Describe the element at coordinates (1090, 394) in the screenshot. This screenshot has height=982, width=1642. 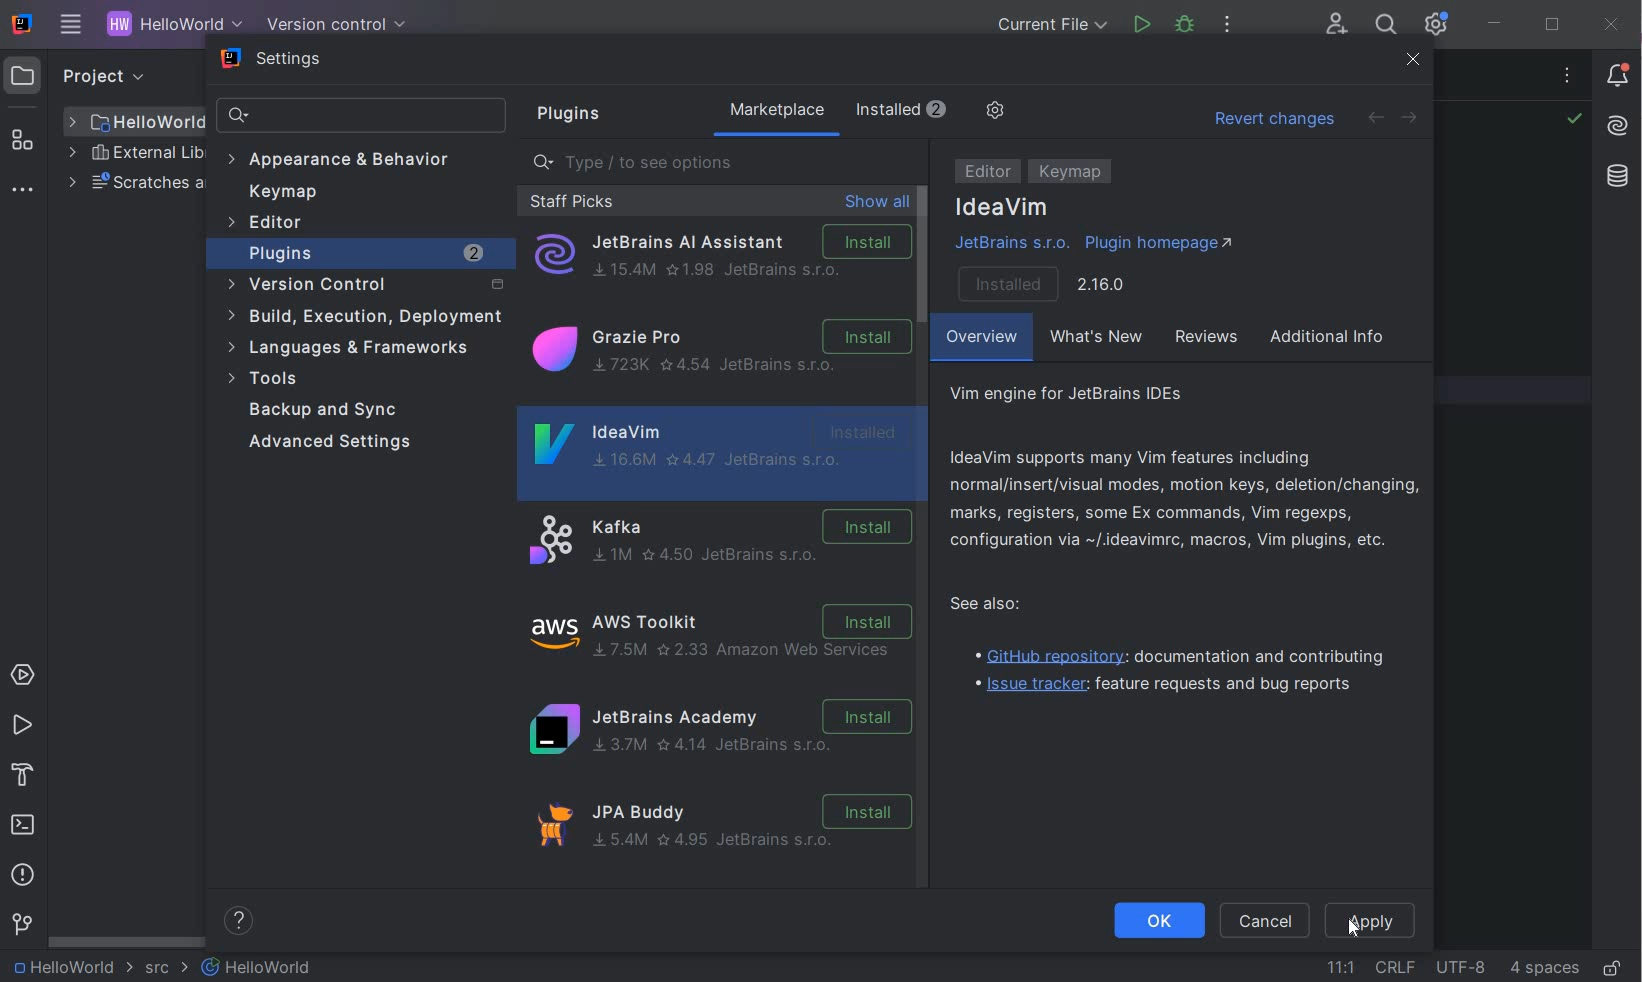
I see `vim engine for JetBrains IDEs` at that location.